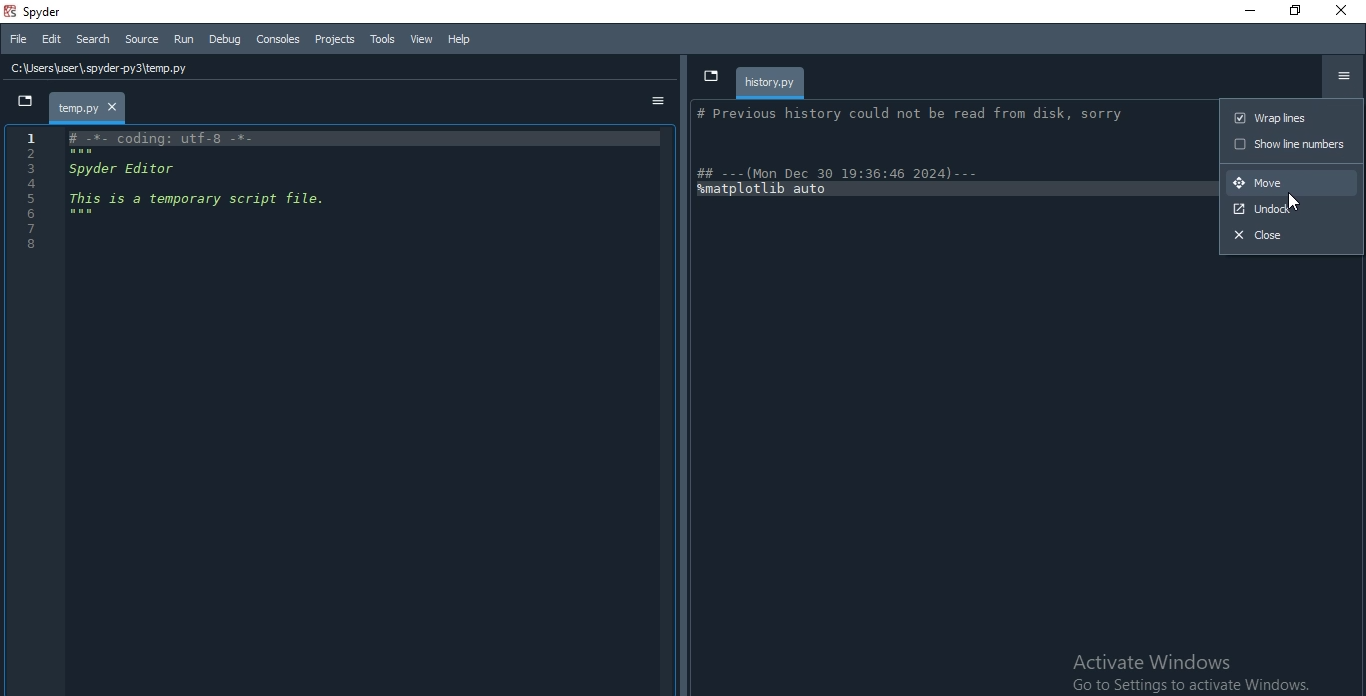 This screenshot has height=696, width=1366. I want to click on Restore, so click(1295, 10).